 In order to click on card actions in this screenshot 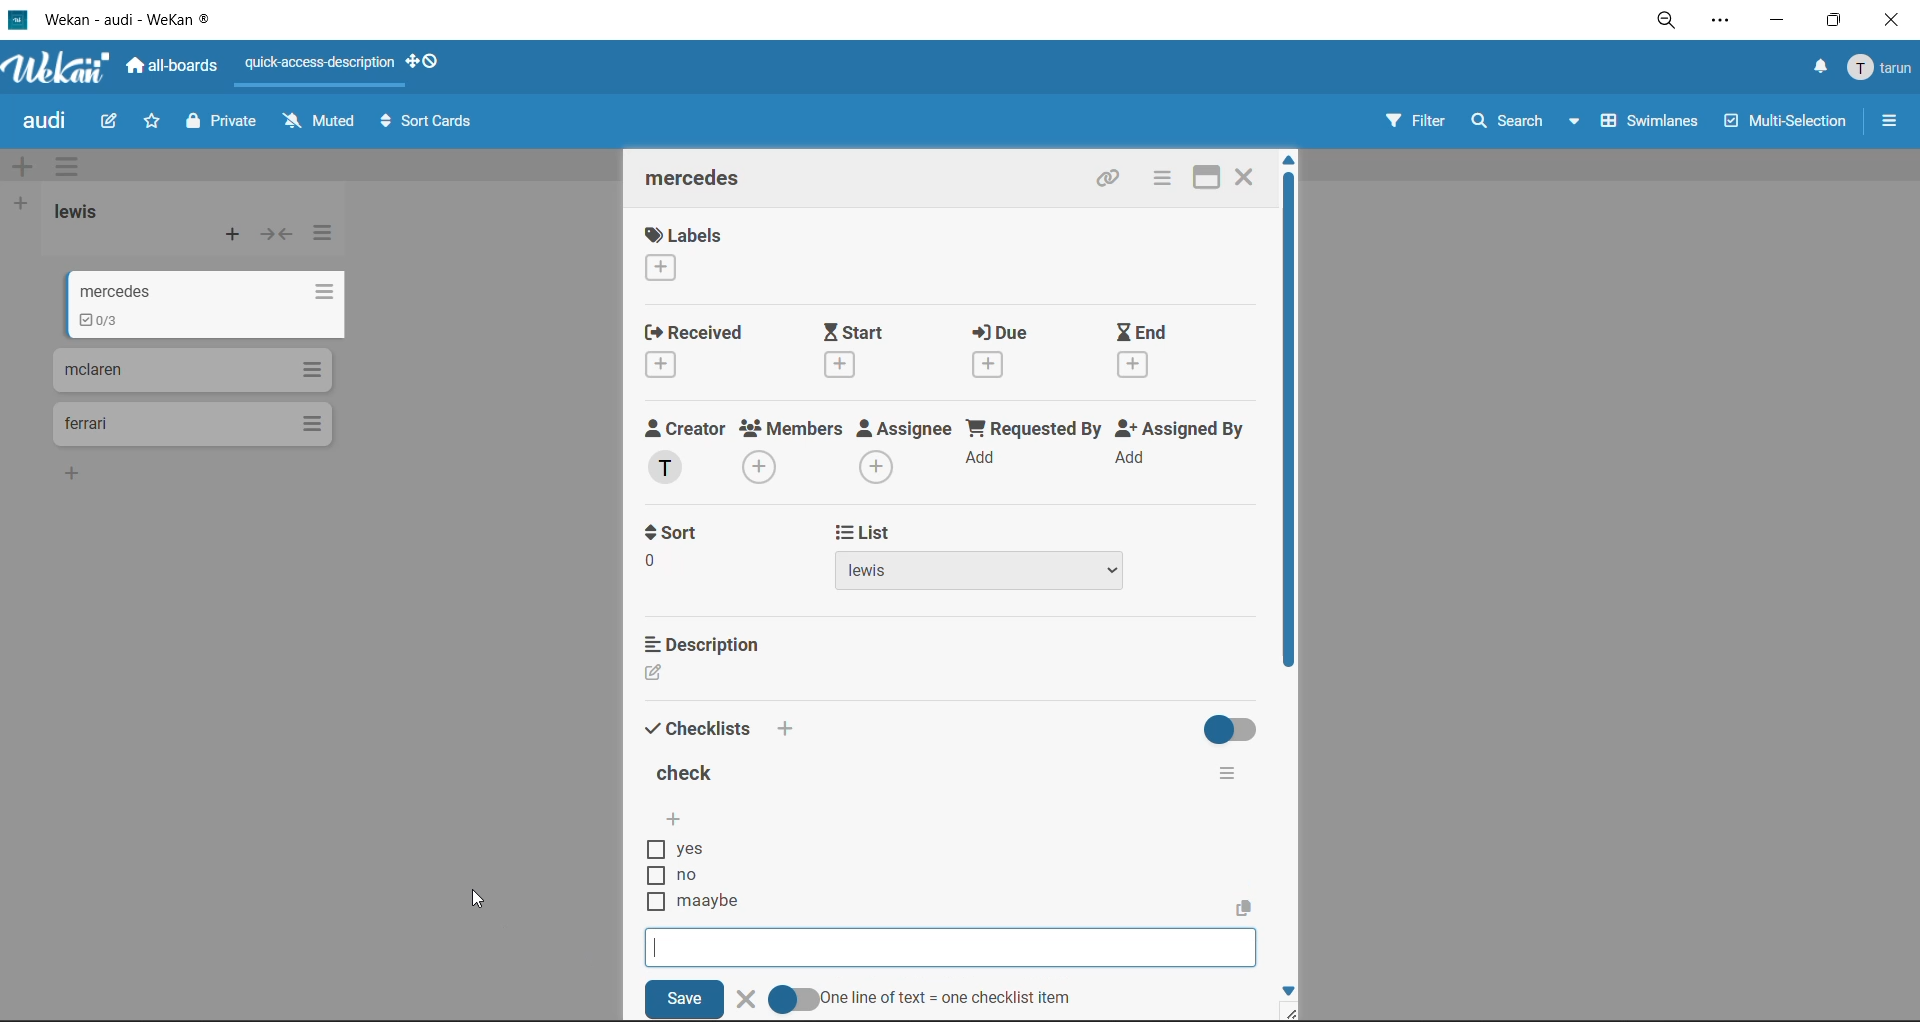, I will do `click(1156, 179)`.